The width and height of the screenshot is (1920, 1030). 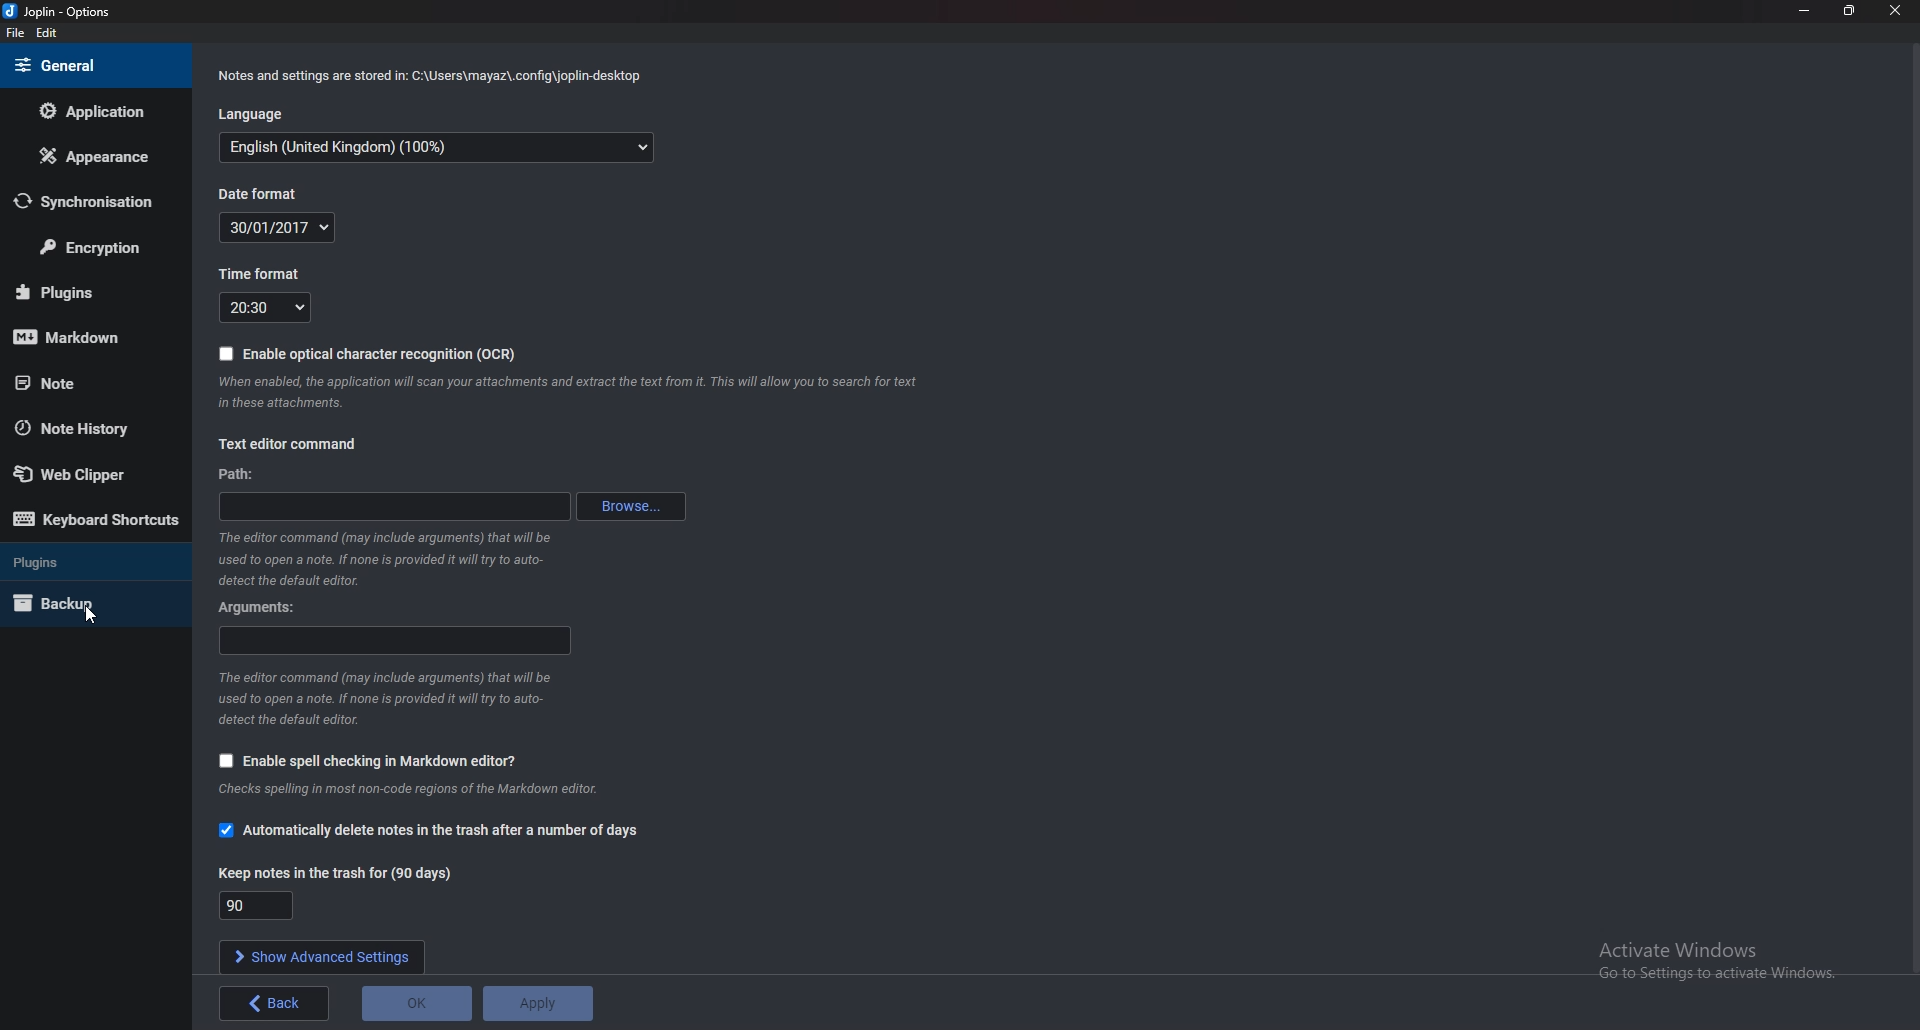 I want to click on Language, so click(x=250, y=114).